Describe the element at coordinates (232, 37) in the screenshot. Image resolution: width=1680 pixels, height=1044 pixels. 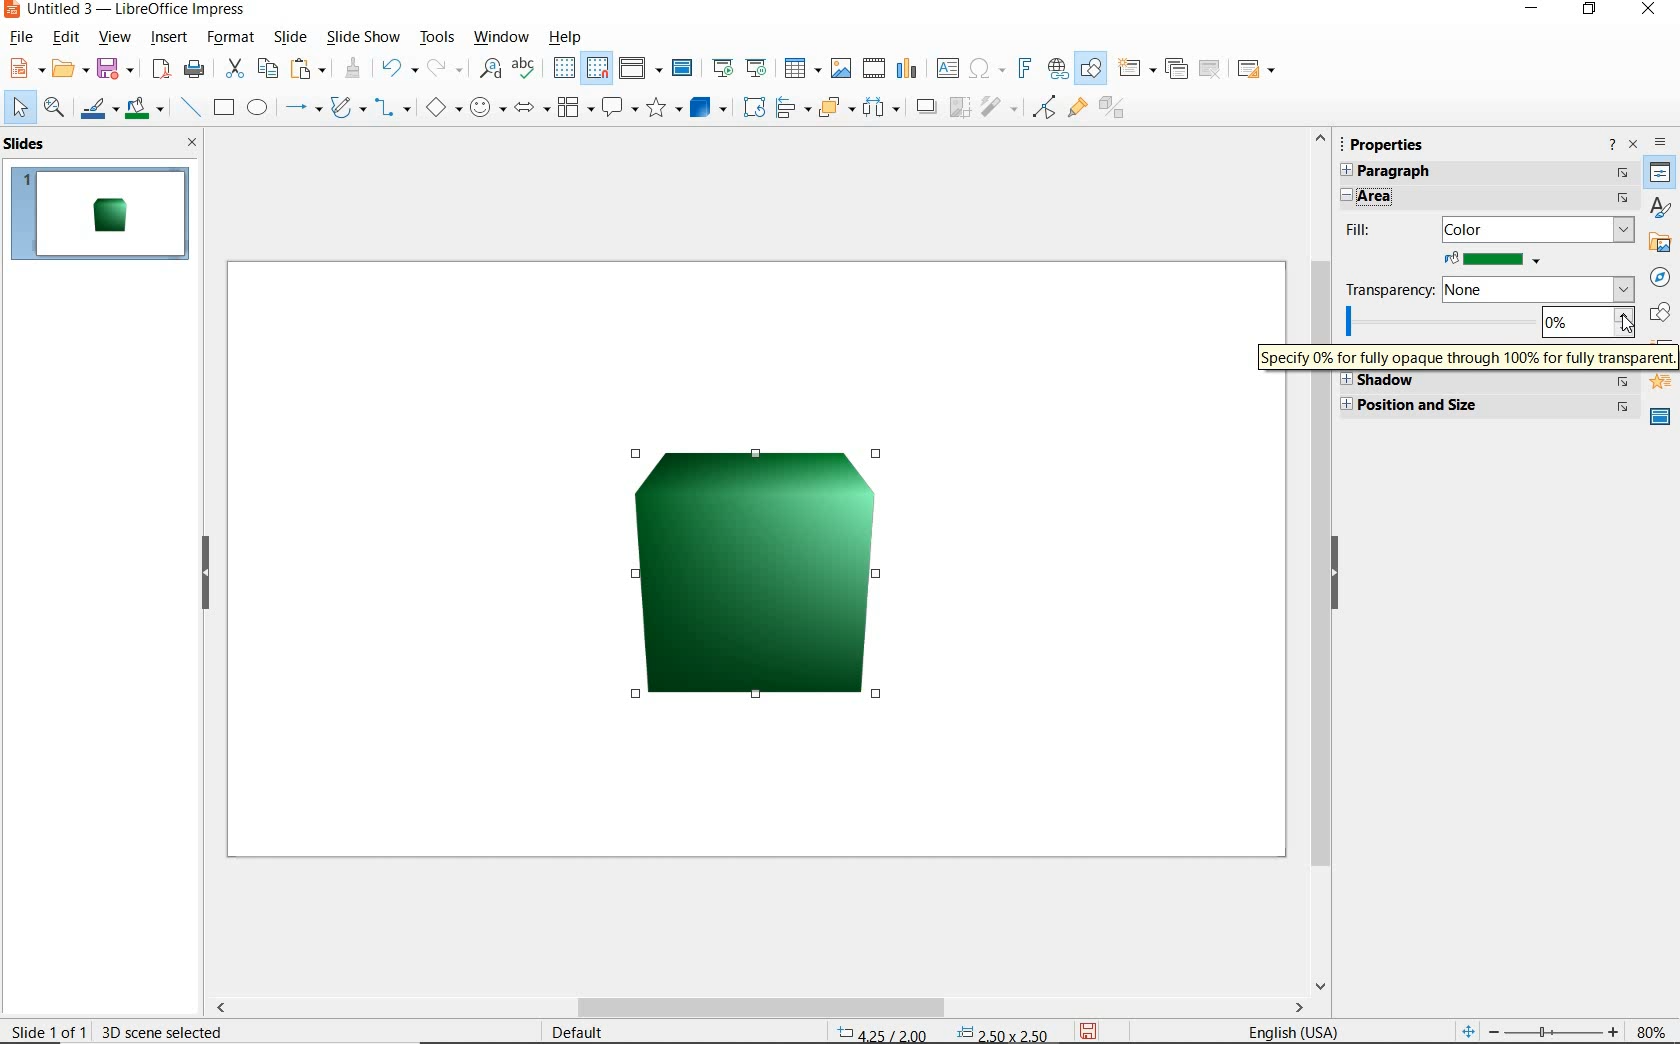
I see `format` at that location.